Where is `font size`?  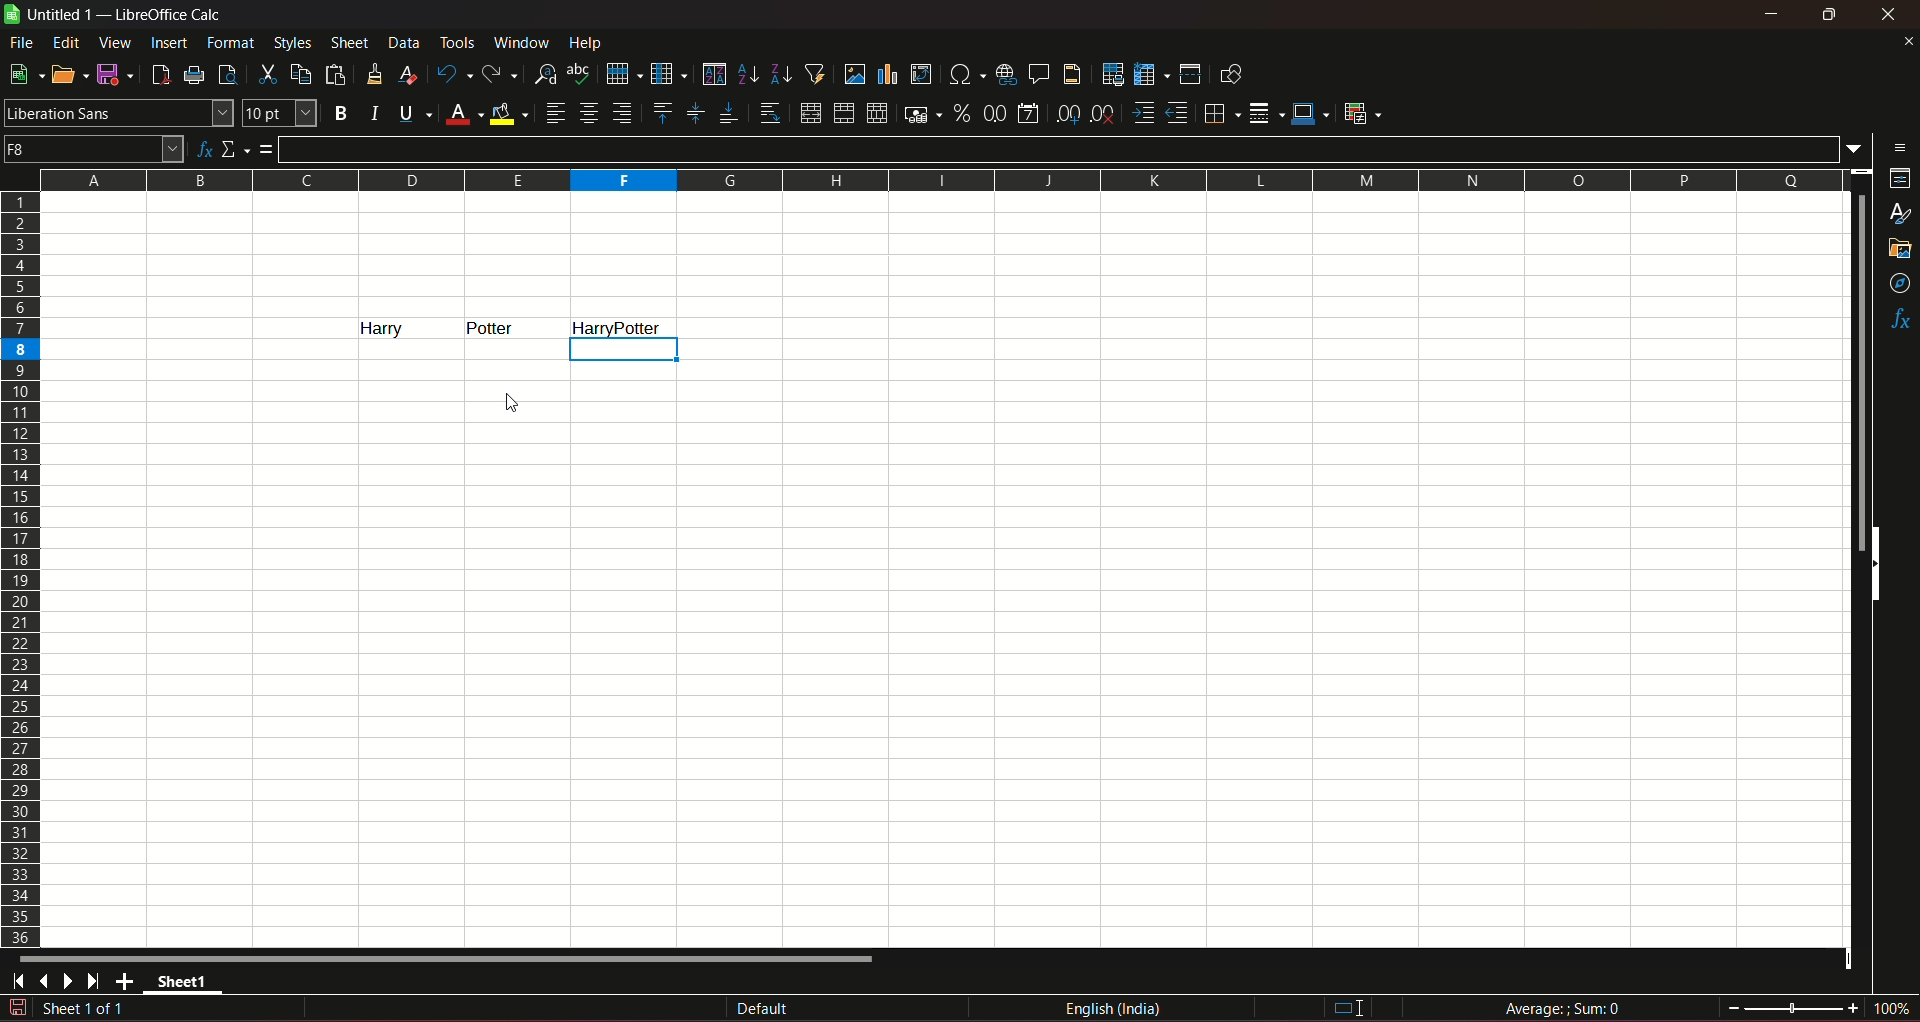 font size is located at coordinates (277, 114).